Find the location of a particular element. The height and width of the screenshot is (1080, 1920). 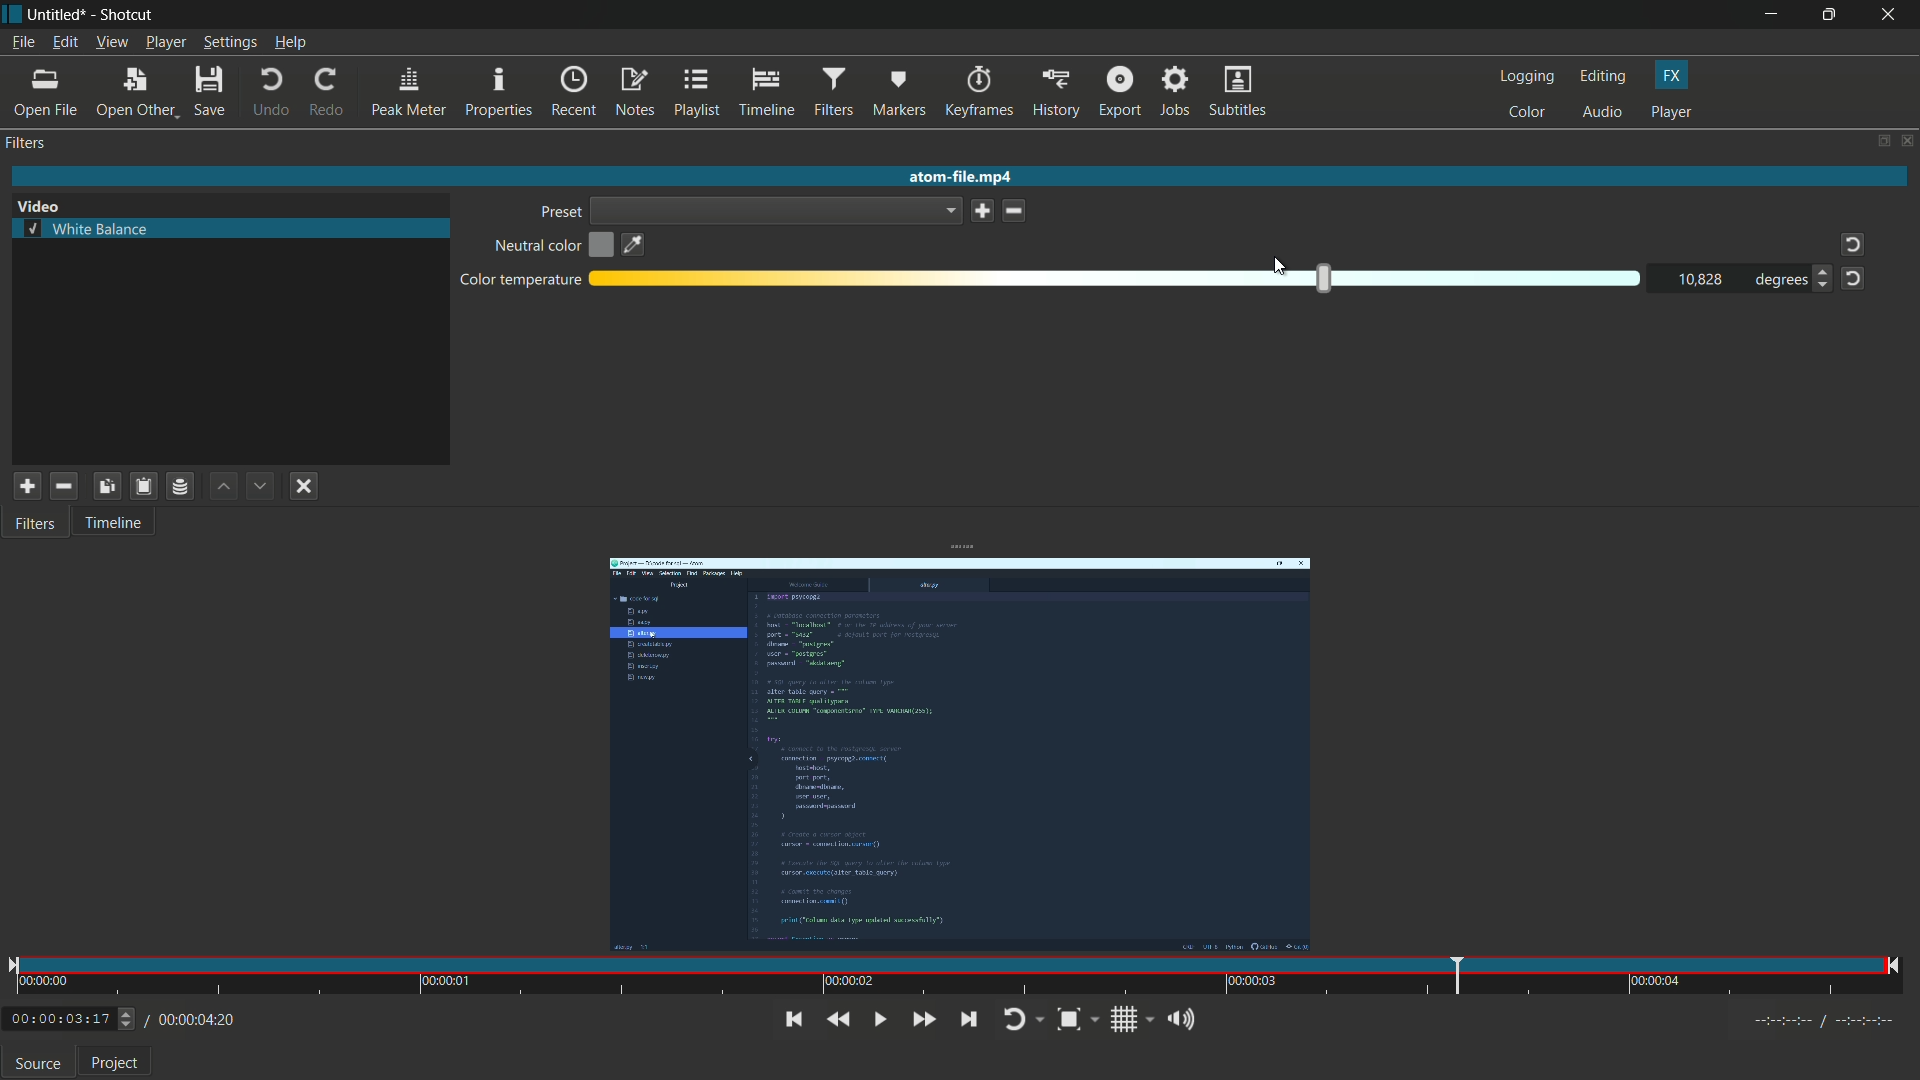

reset tot default is located at coordinates (1849, 245).